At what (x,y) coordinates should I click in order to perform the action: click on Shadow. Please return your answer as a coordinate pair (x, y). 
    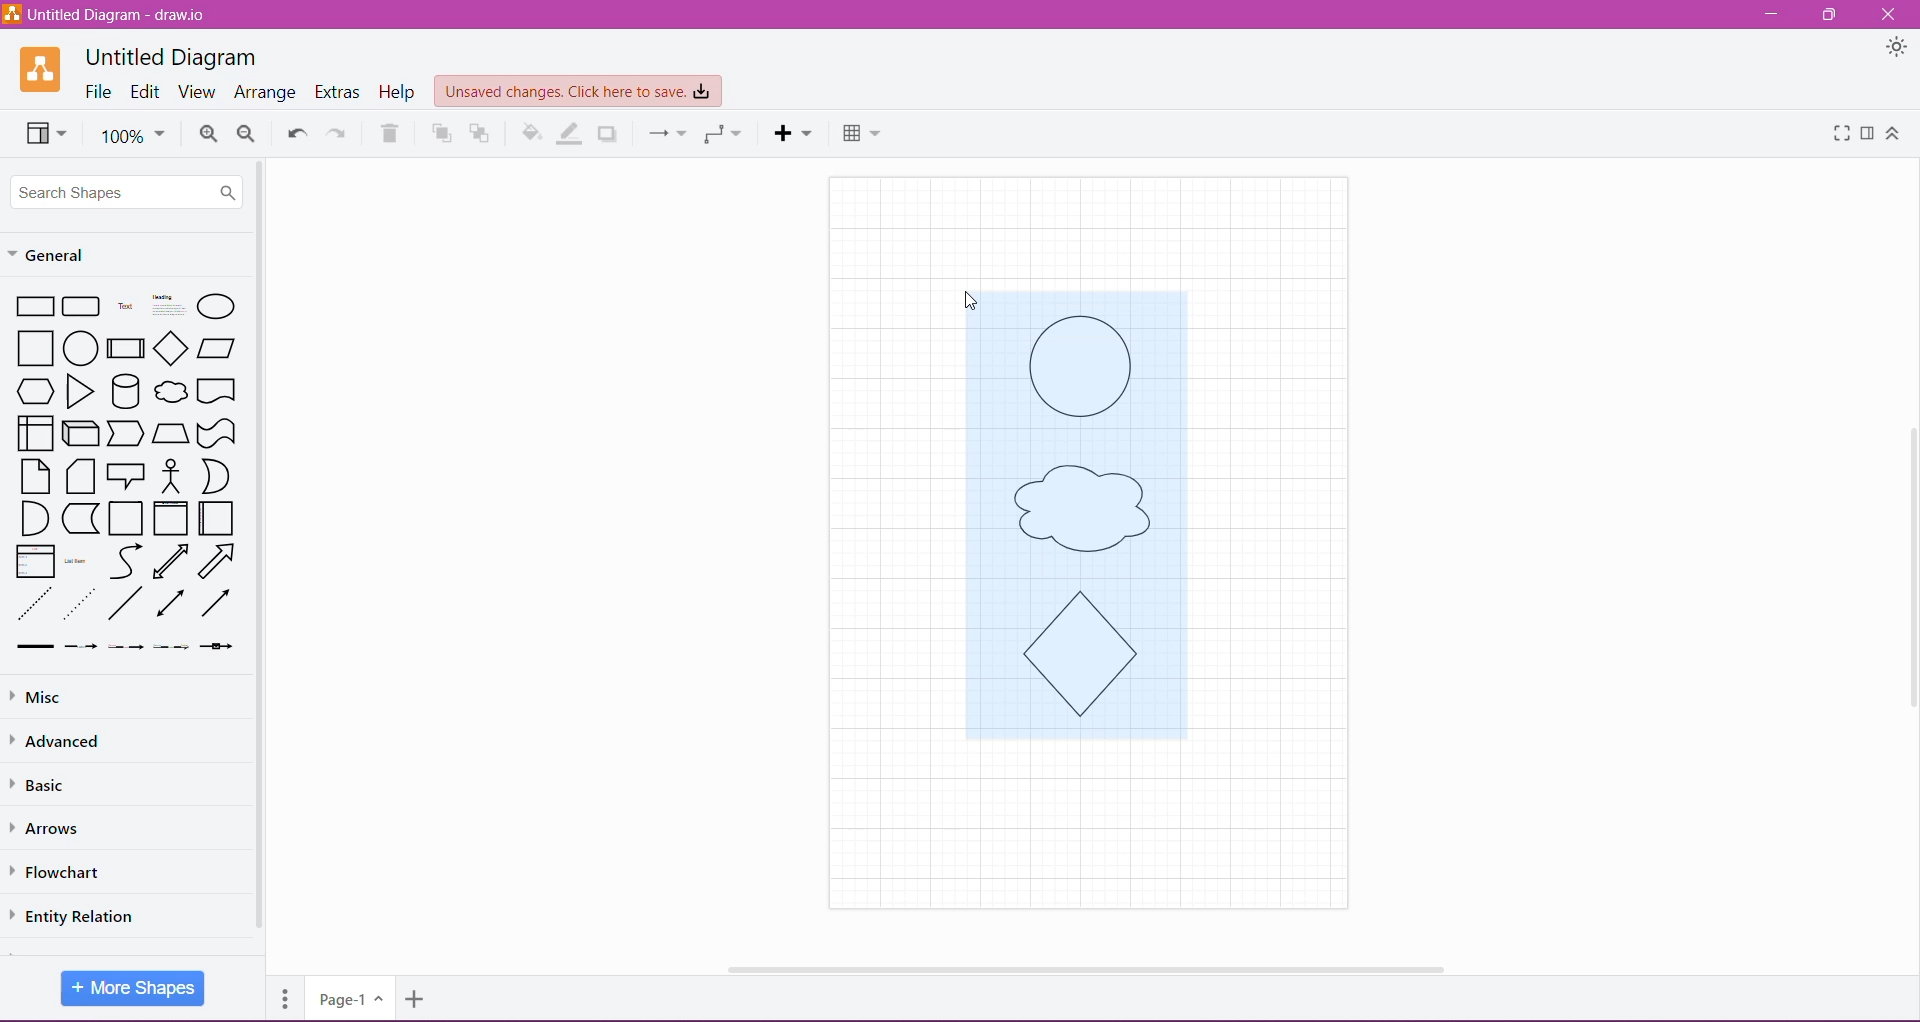
    Looking at the image, I should click on (610, 133).